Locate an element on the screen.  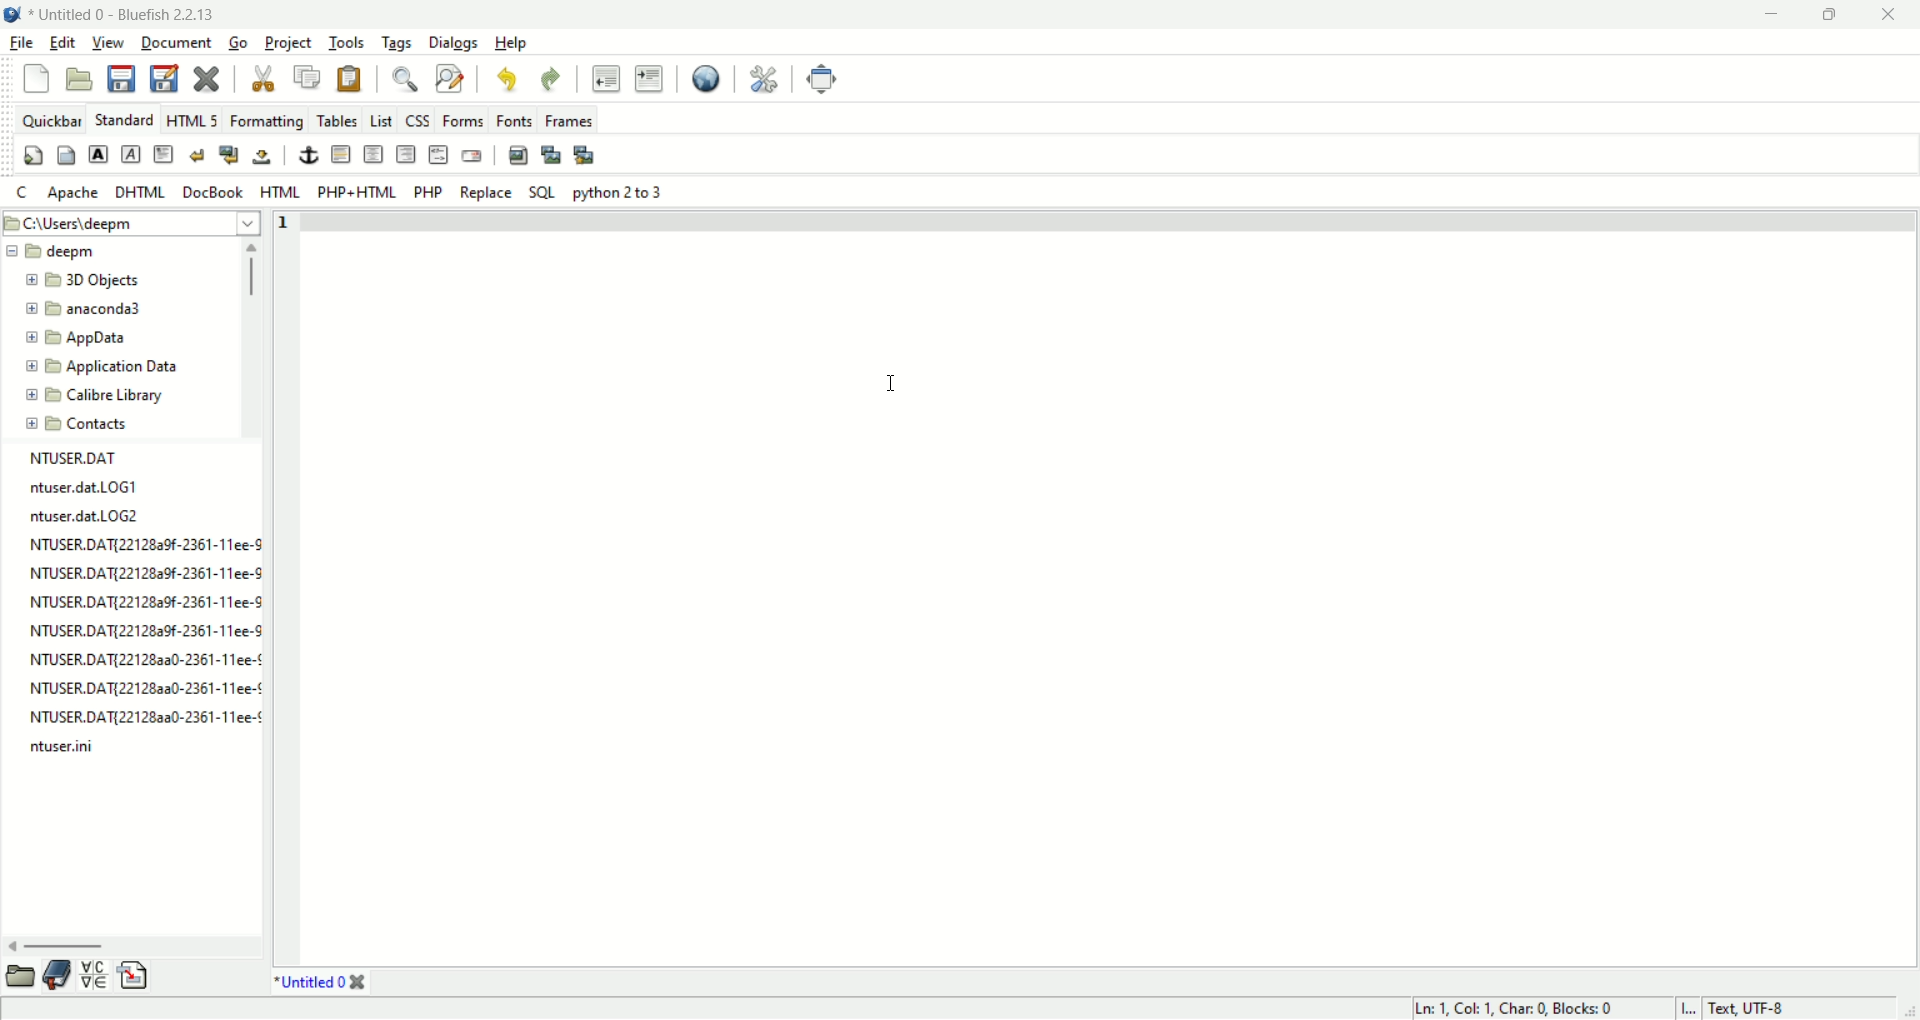
PHP is located at coordinates (431, 189).